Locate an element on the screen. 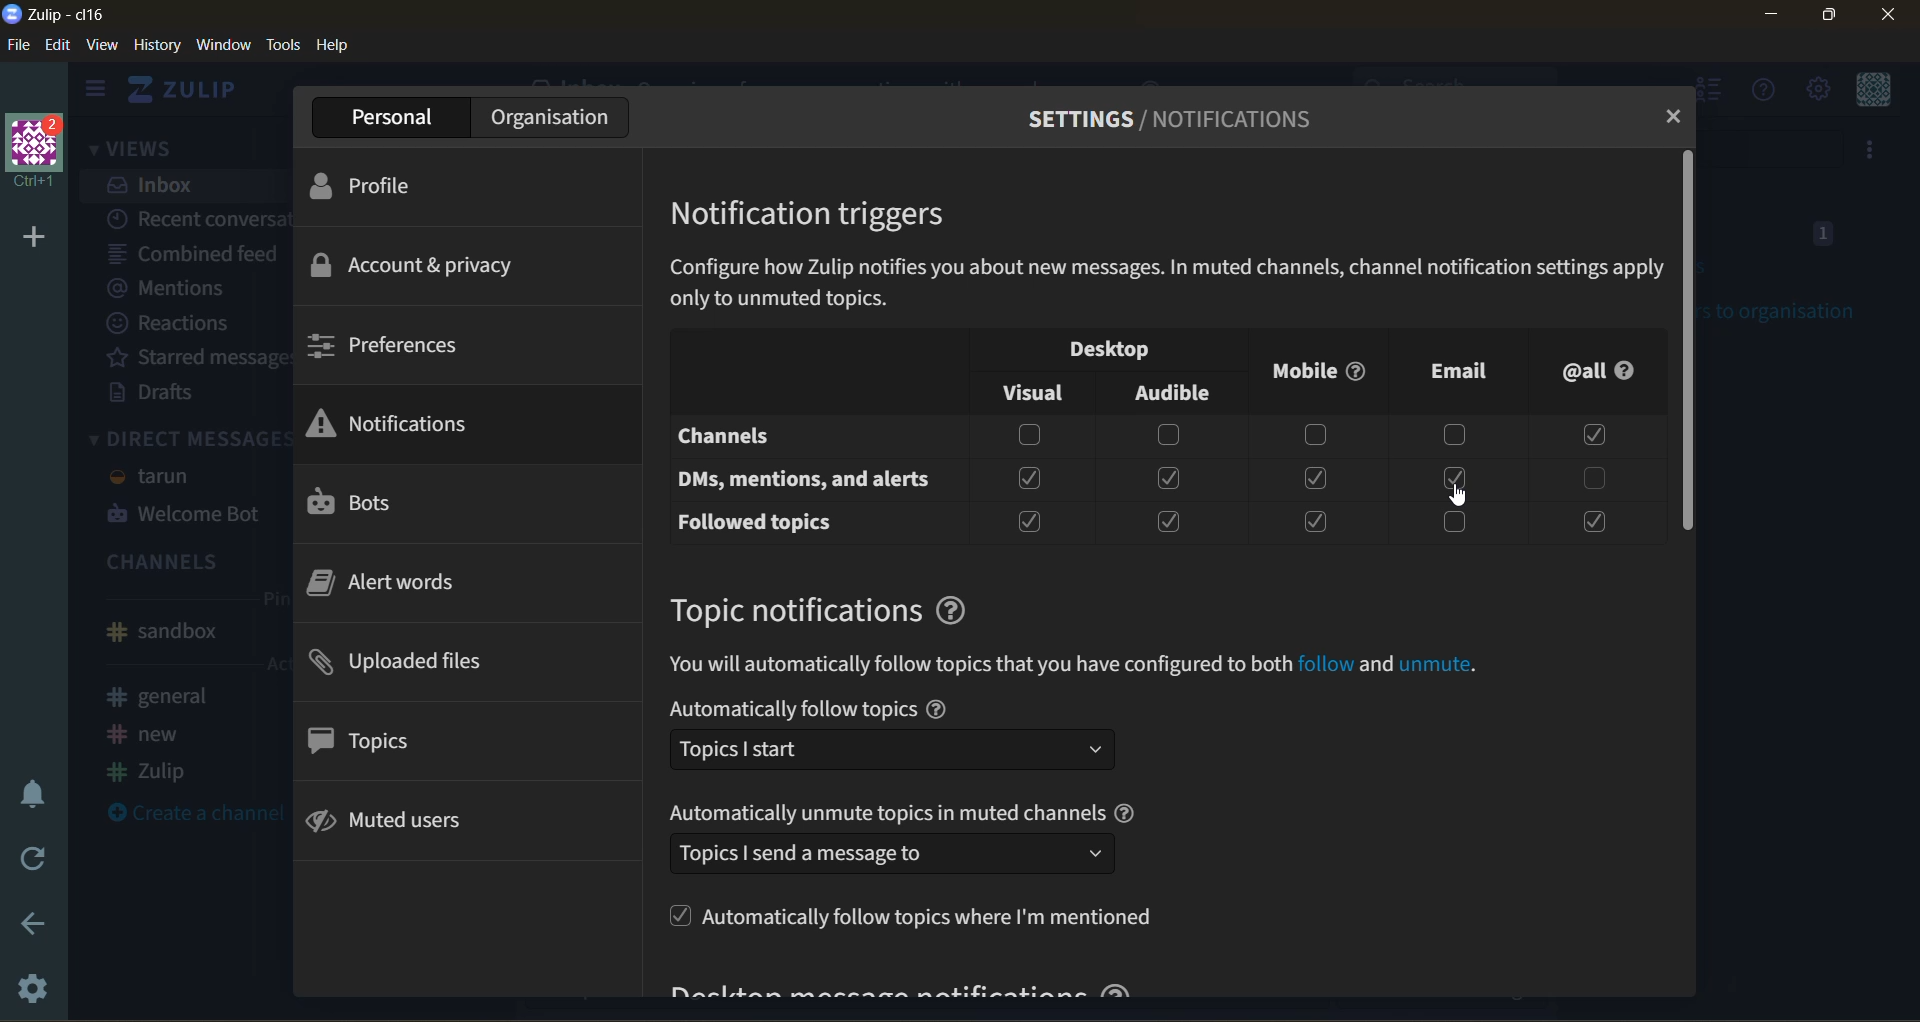  preferences is located at coordinates (412, 345).